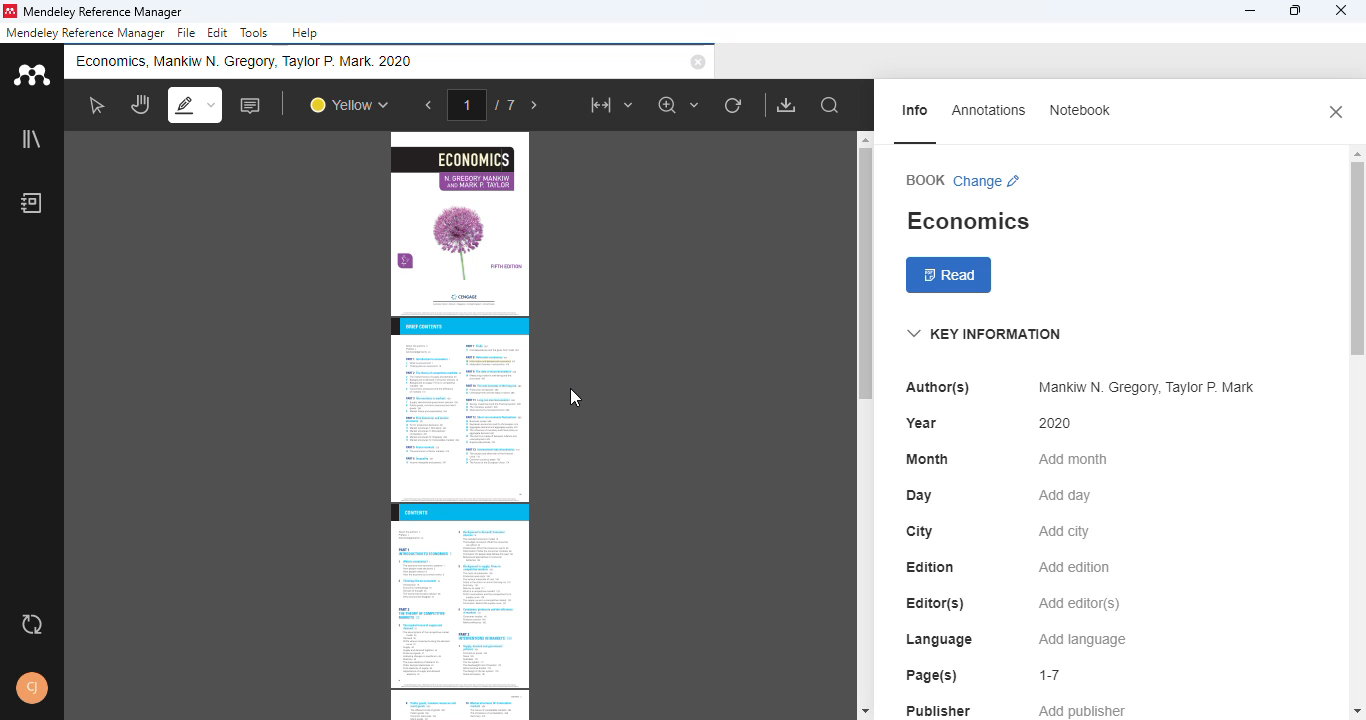 The image size is (1366, 720). What do you see at coordinates (348, 106) in the screenshot?
I see `select color` at bounding box center [348, 106].